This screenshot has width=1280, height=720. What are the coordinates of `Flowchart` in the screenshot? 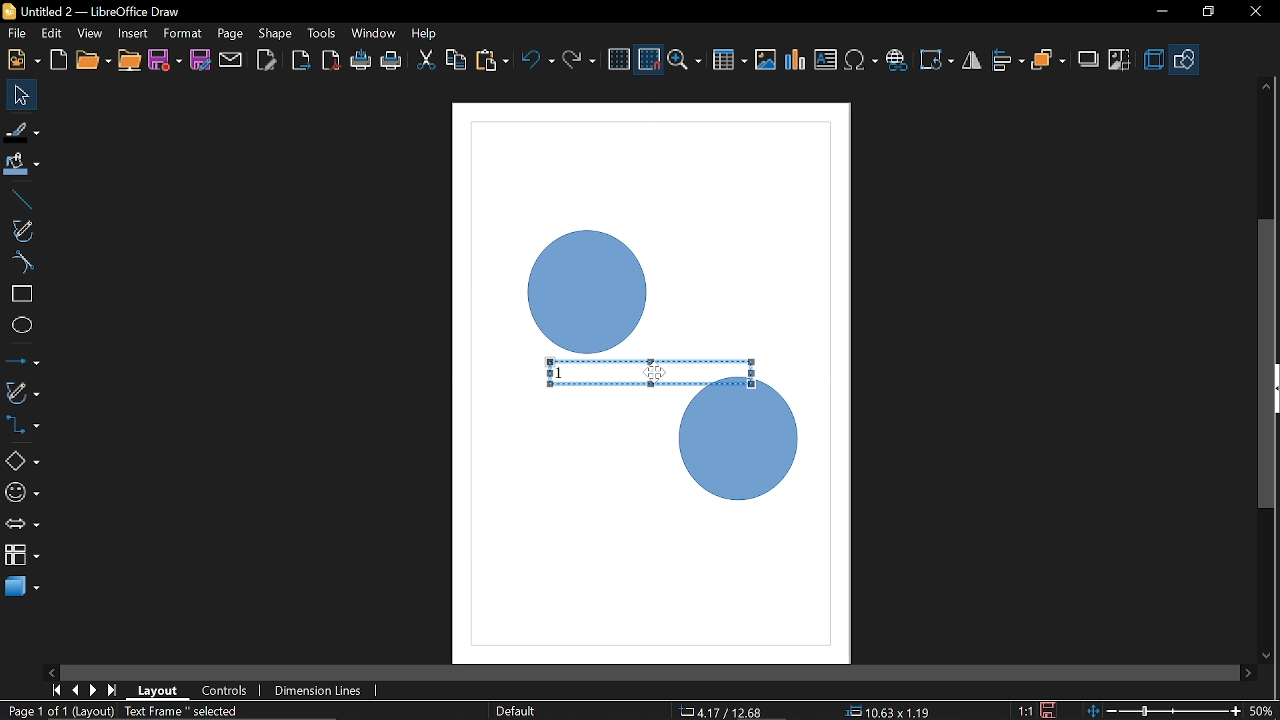 It's located at (22, 552).